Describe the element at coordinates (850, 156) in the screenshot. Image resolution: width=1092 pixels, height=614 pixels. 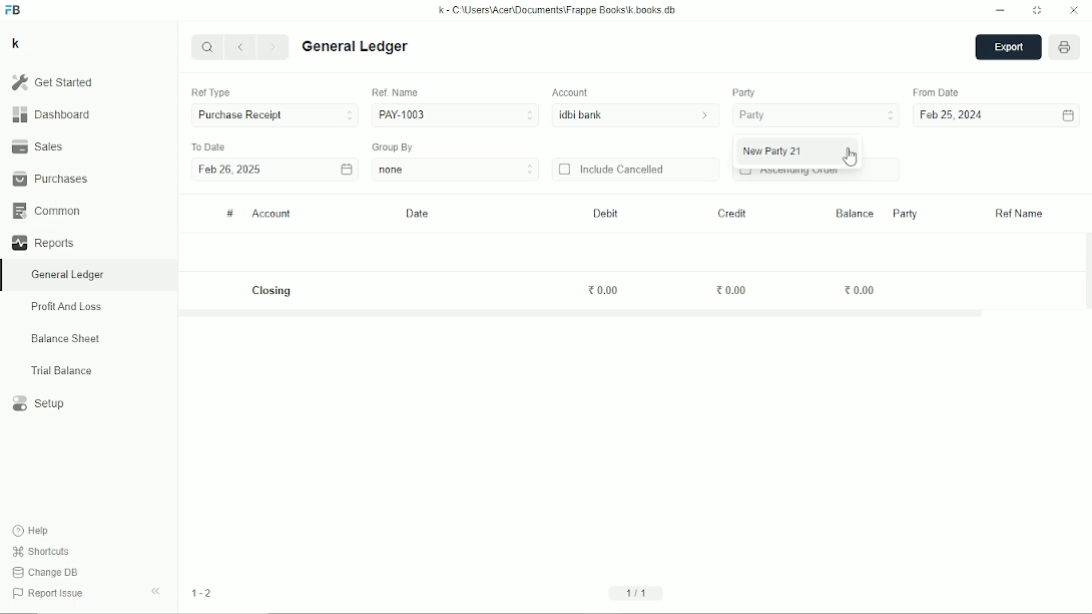
I see `Cursor` at that location.